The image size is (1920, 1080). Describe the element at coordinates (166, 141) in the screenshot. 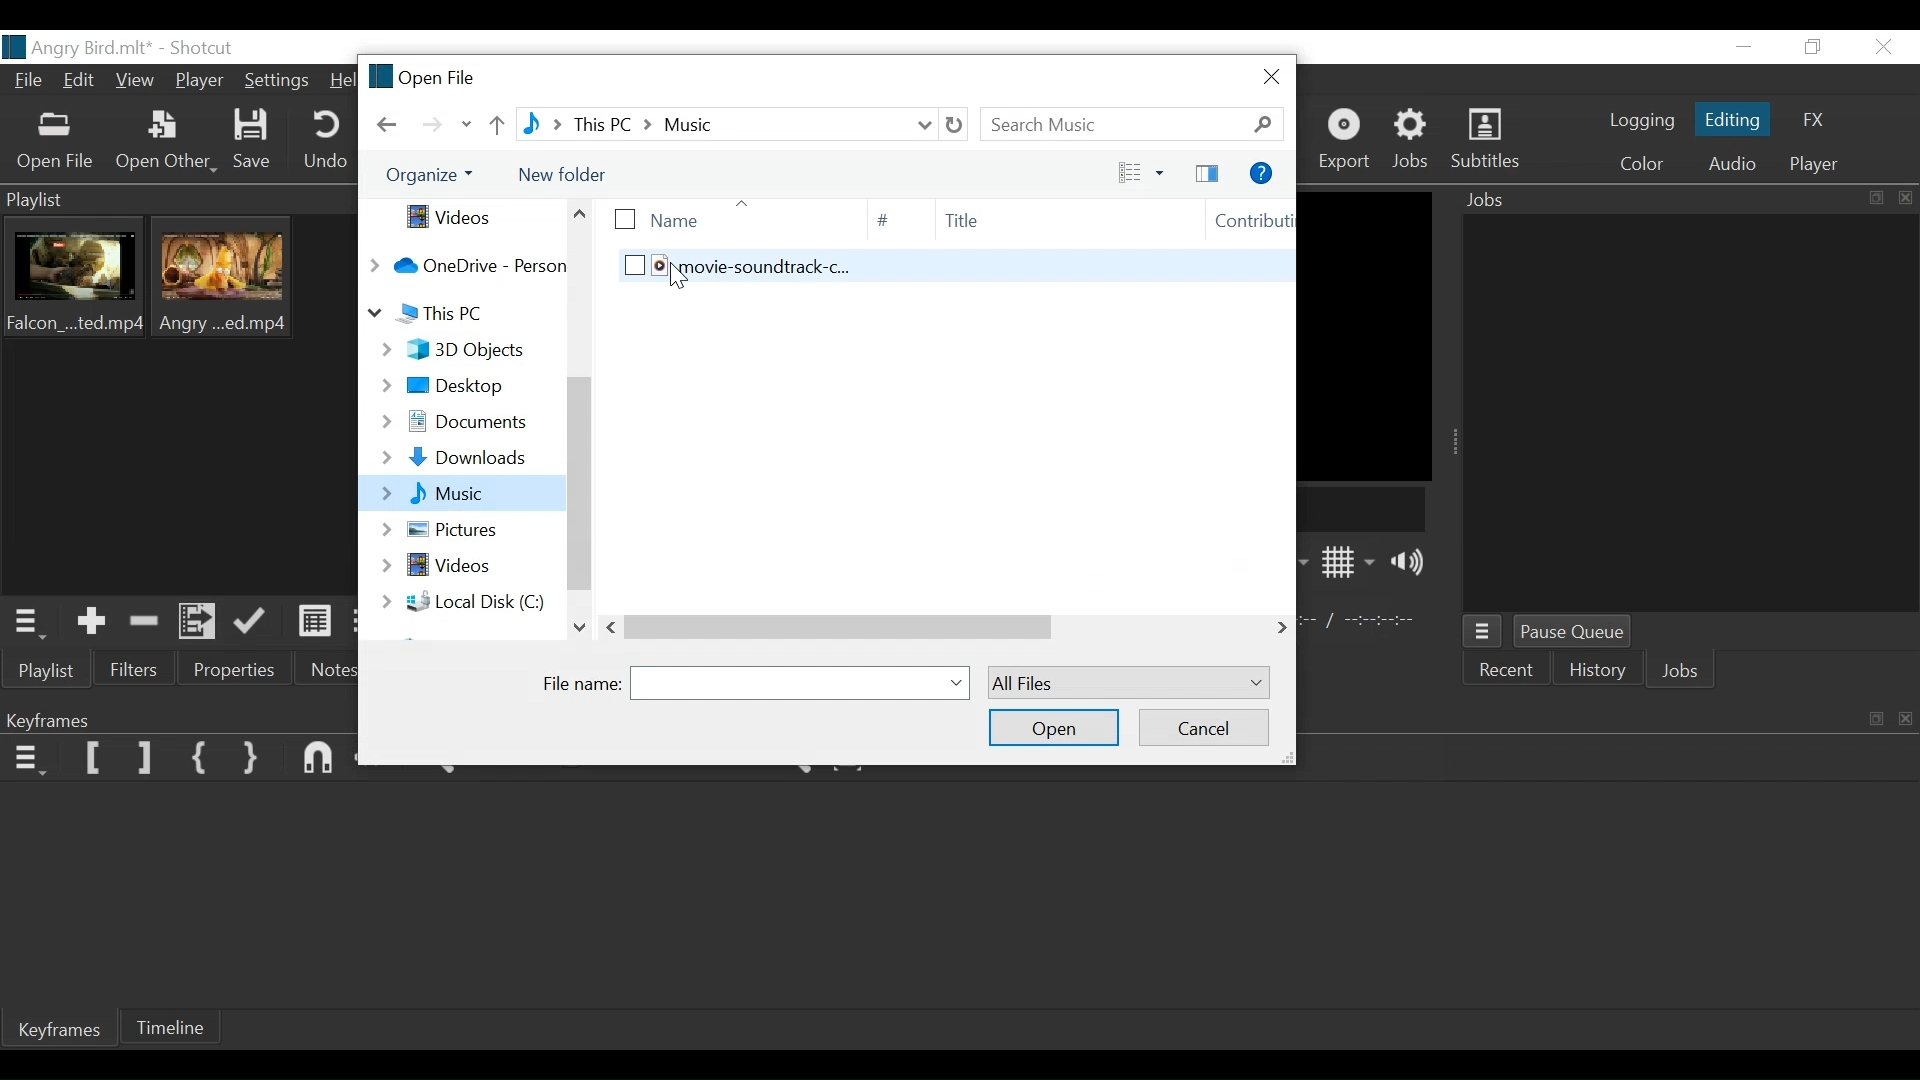

I see `Open Other` at that location.